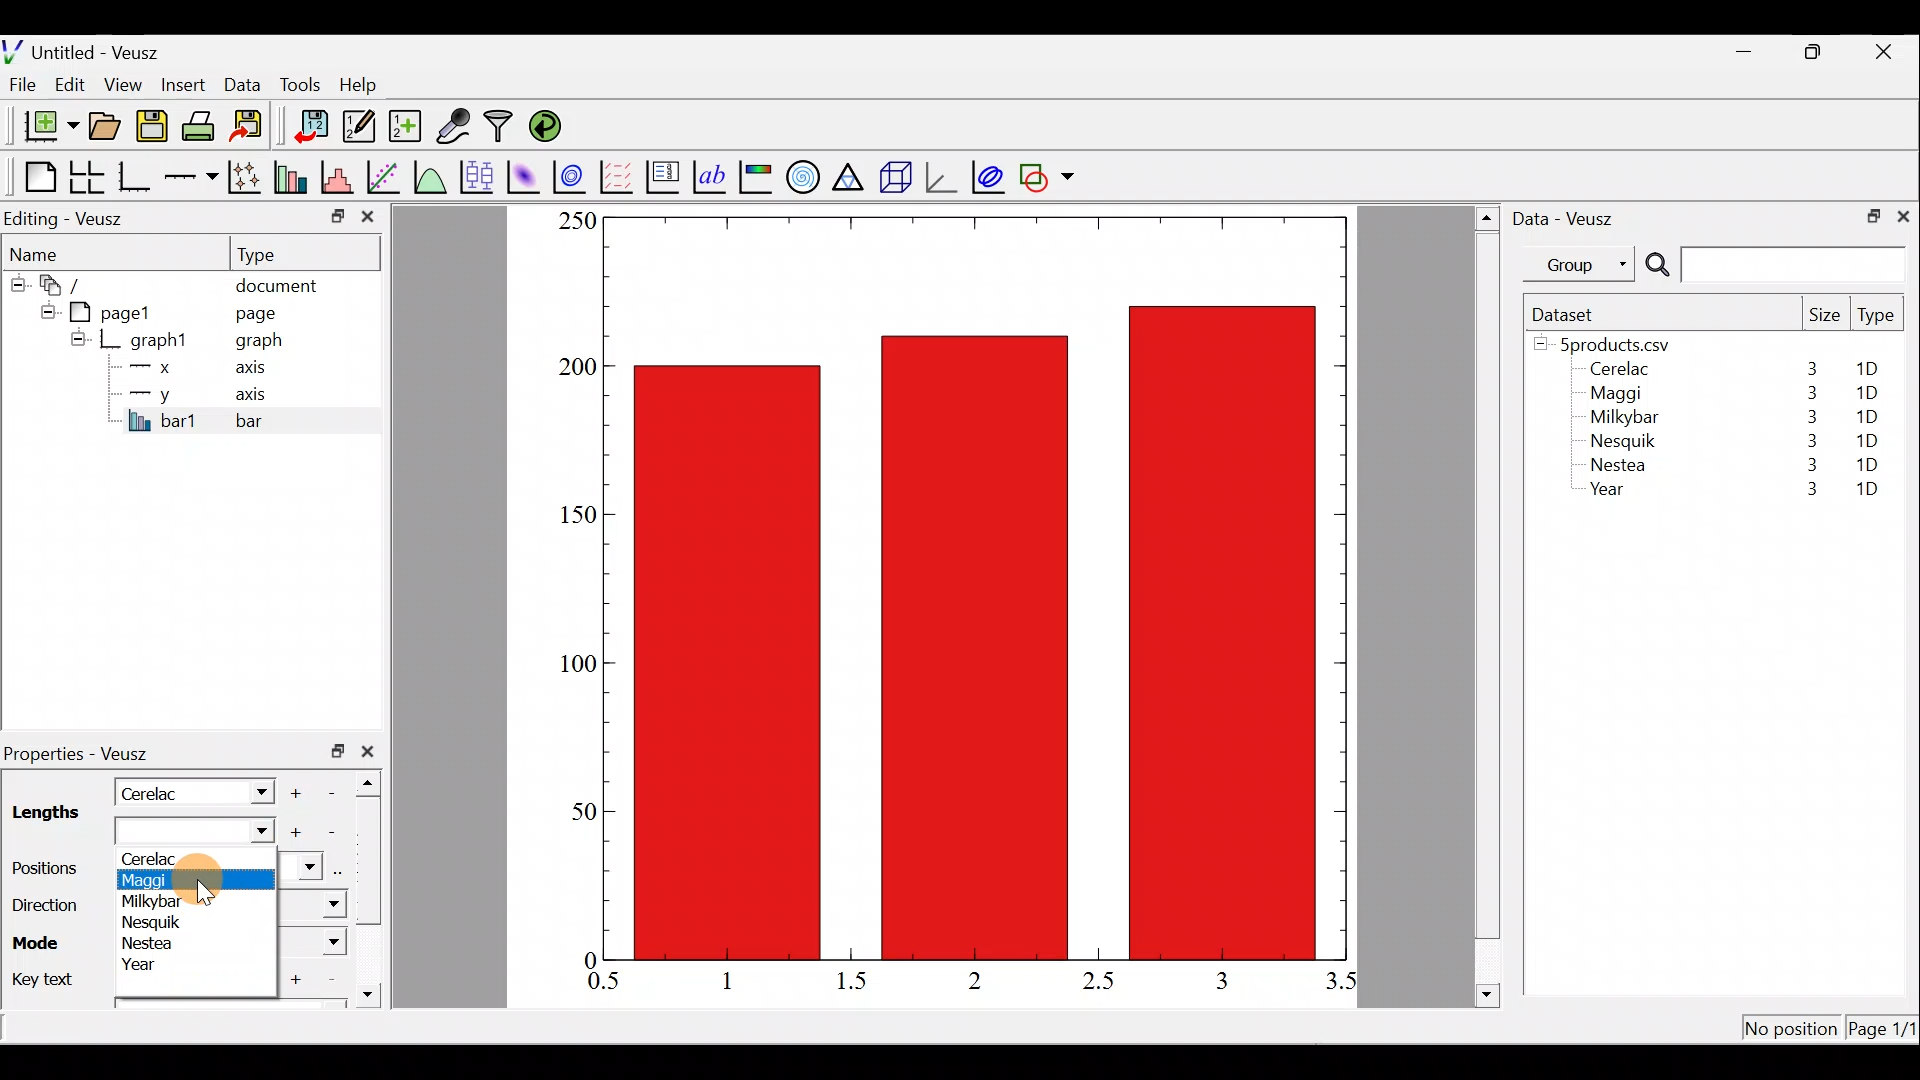 This screenshot has height=1080, width=1920. I want to click on graph1, so click(160, 341).